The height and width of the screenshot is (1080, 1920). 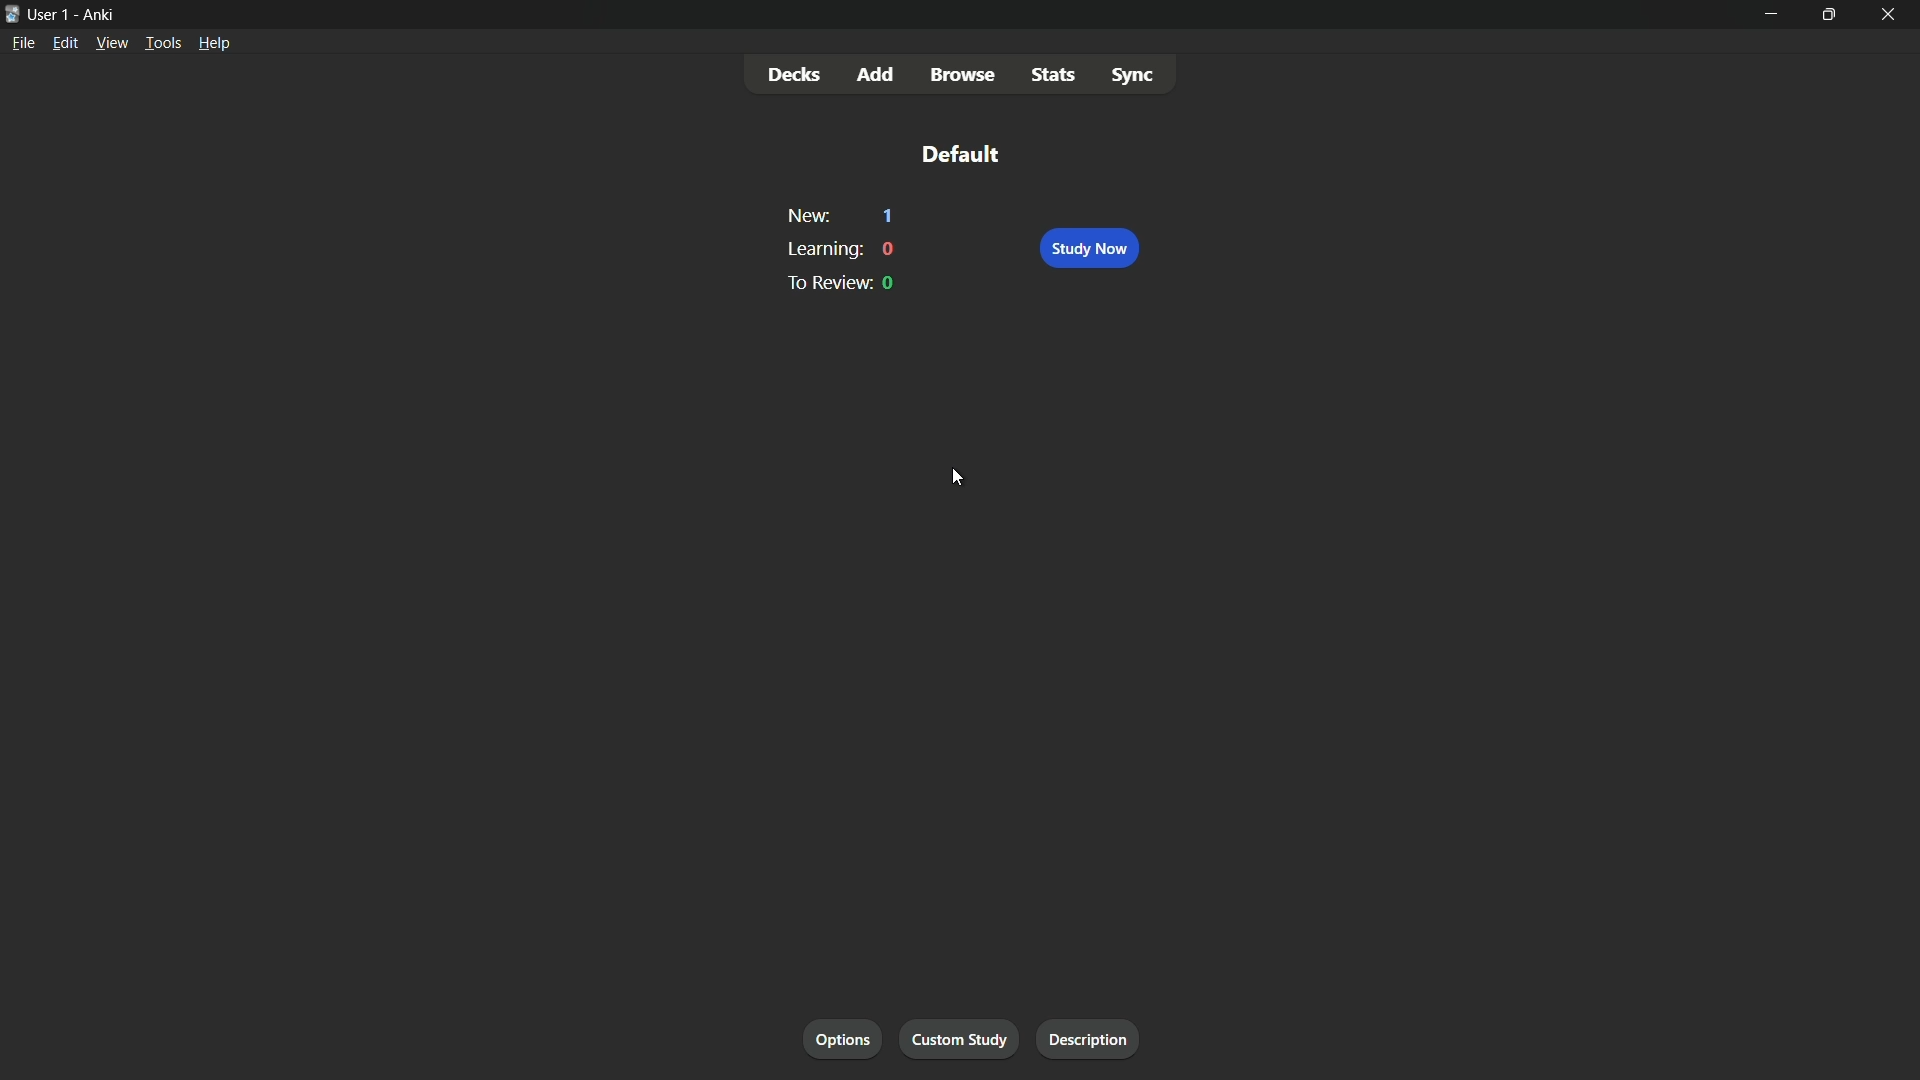 What do you see at coordinates (843, 1038) in the screenshot?
I see `options` at bounding box center [843, 1038].